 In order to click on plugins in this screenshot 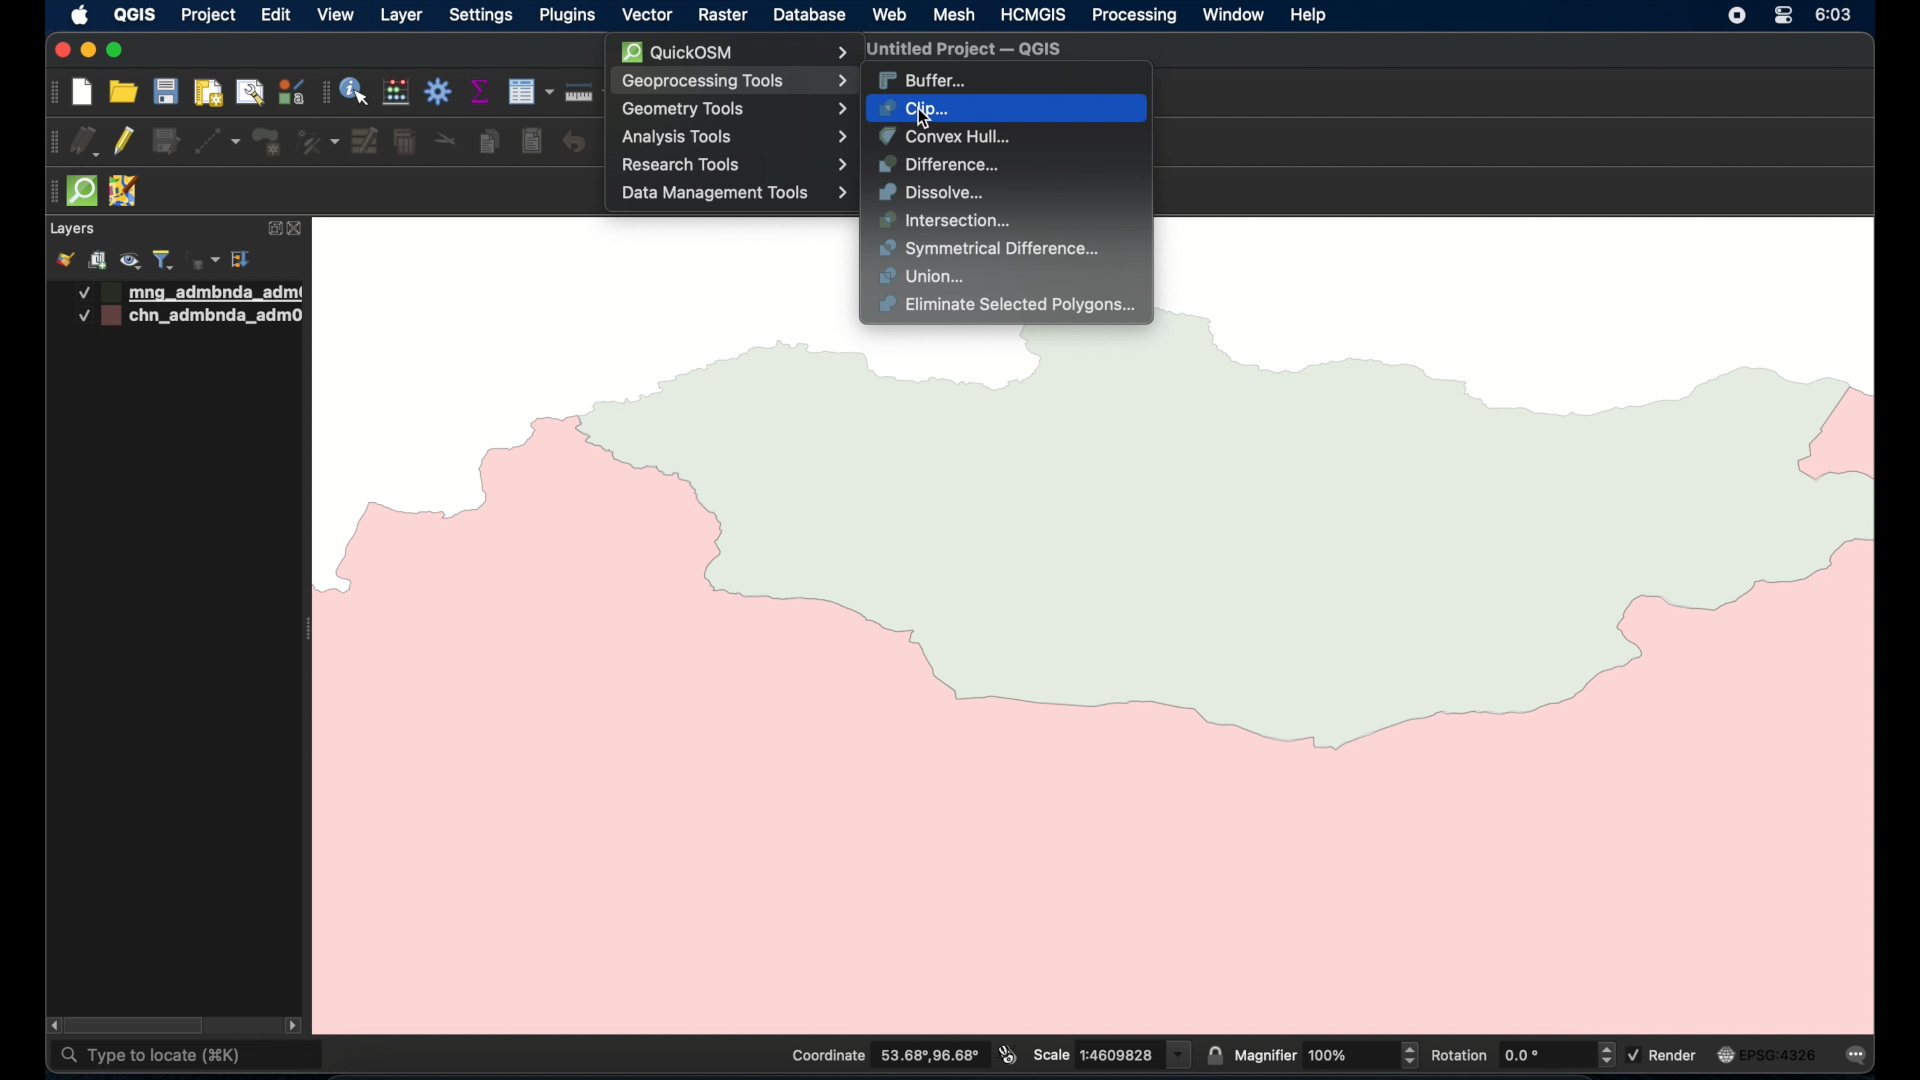, I will do `click(566, 14)`.